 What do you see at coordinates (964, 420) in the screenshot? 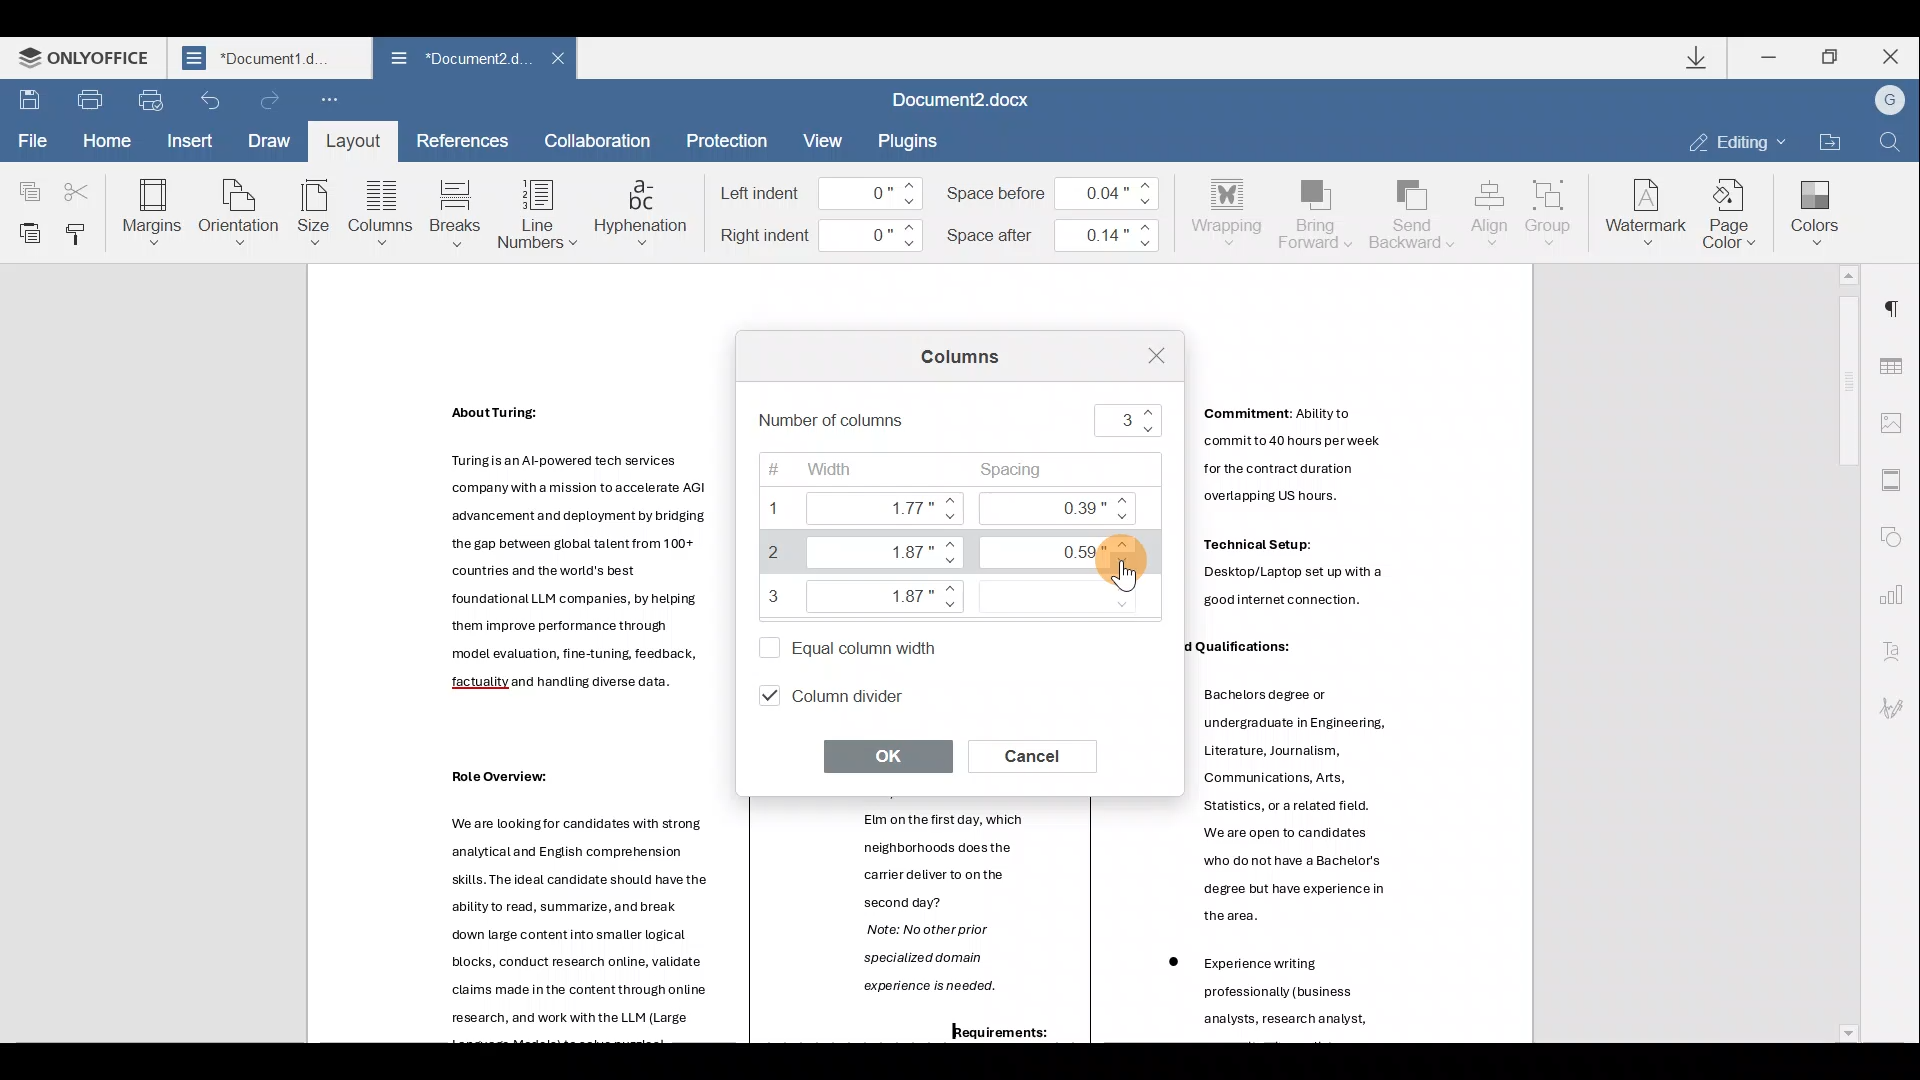
I see `Number of columns` at bounding box center [964, 420].